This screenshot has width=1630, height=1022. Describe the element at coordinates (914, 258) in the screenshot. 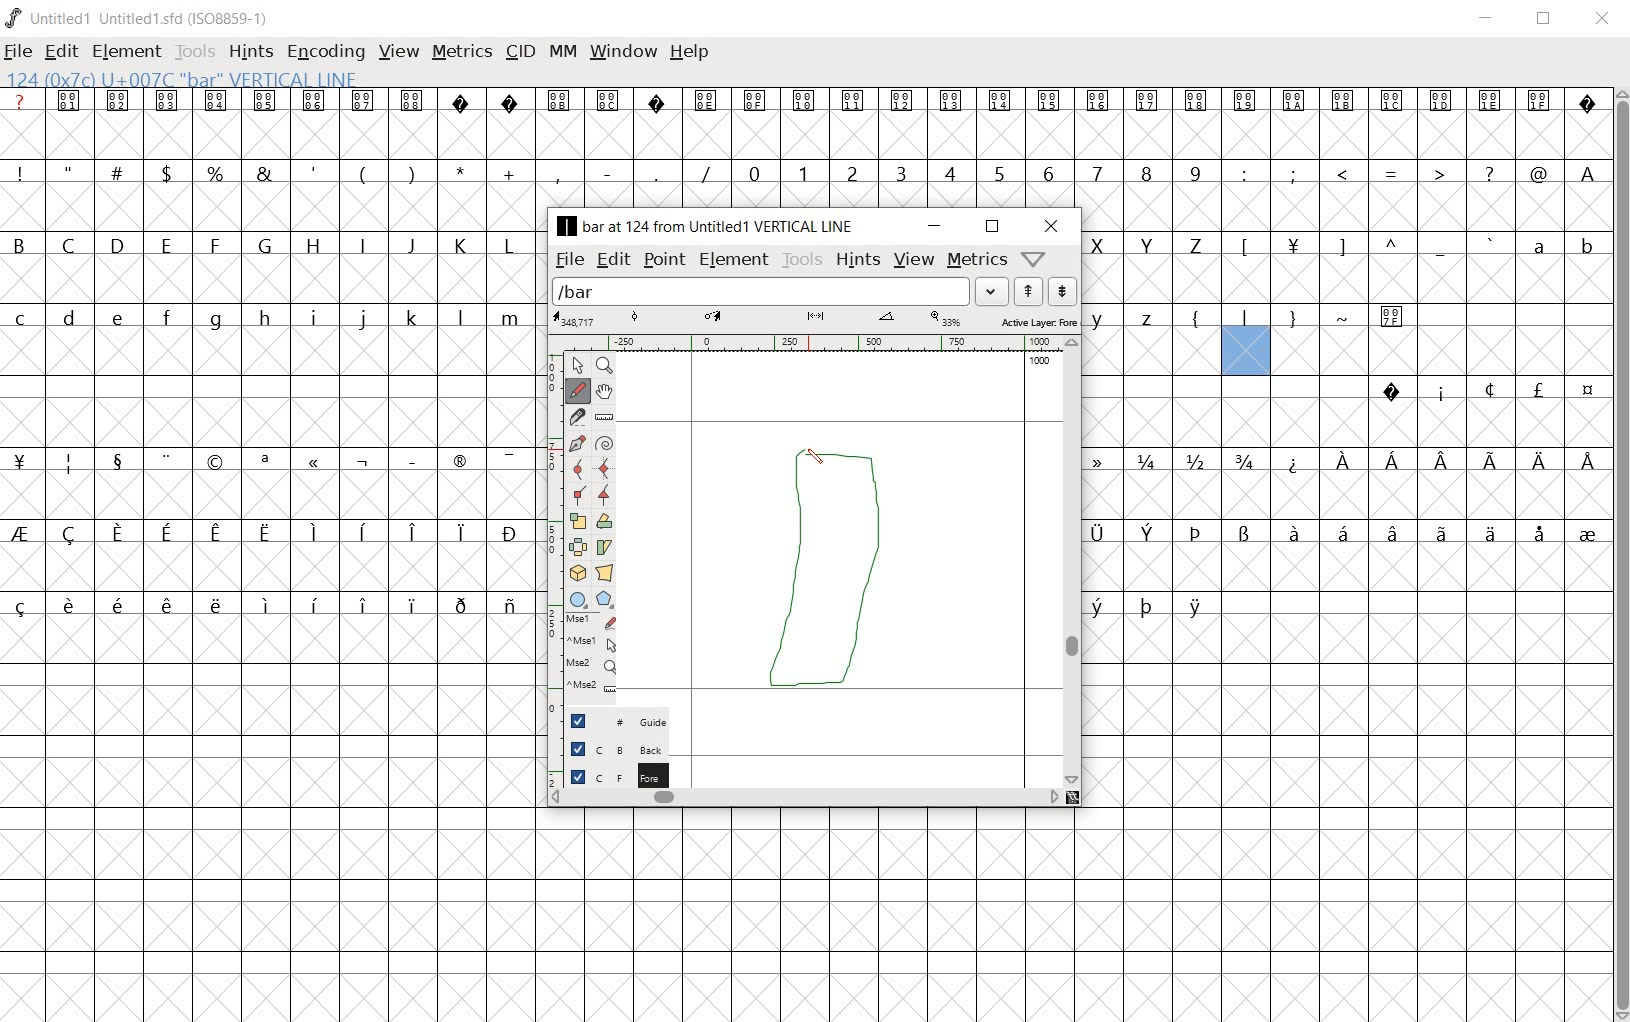

I see `view` at that location.